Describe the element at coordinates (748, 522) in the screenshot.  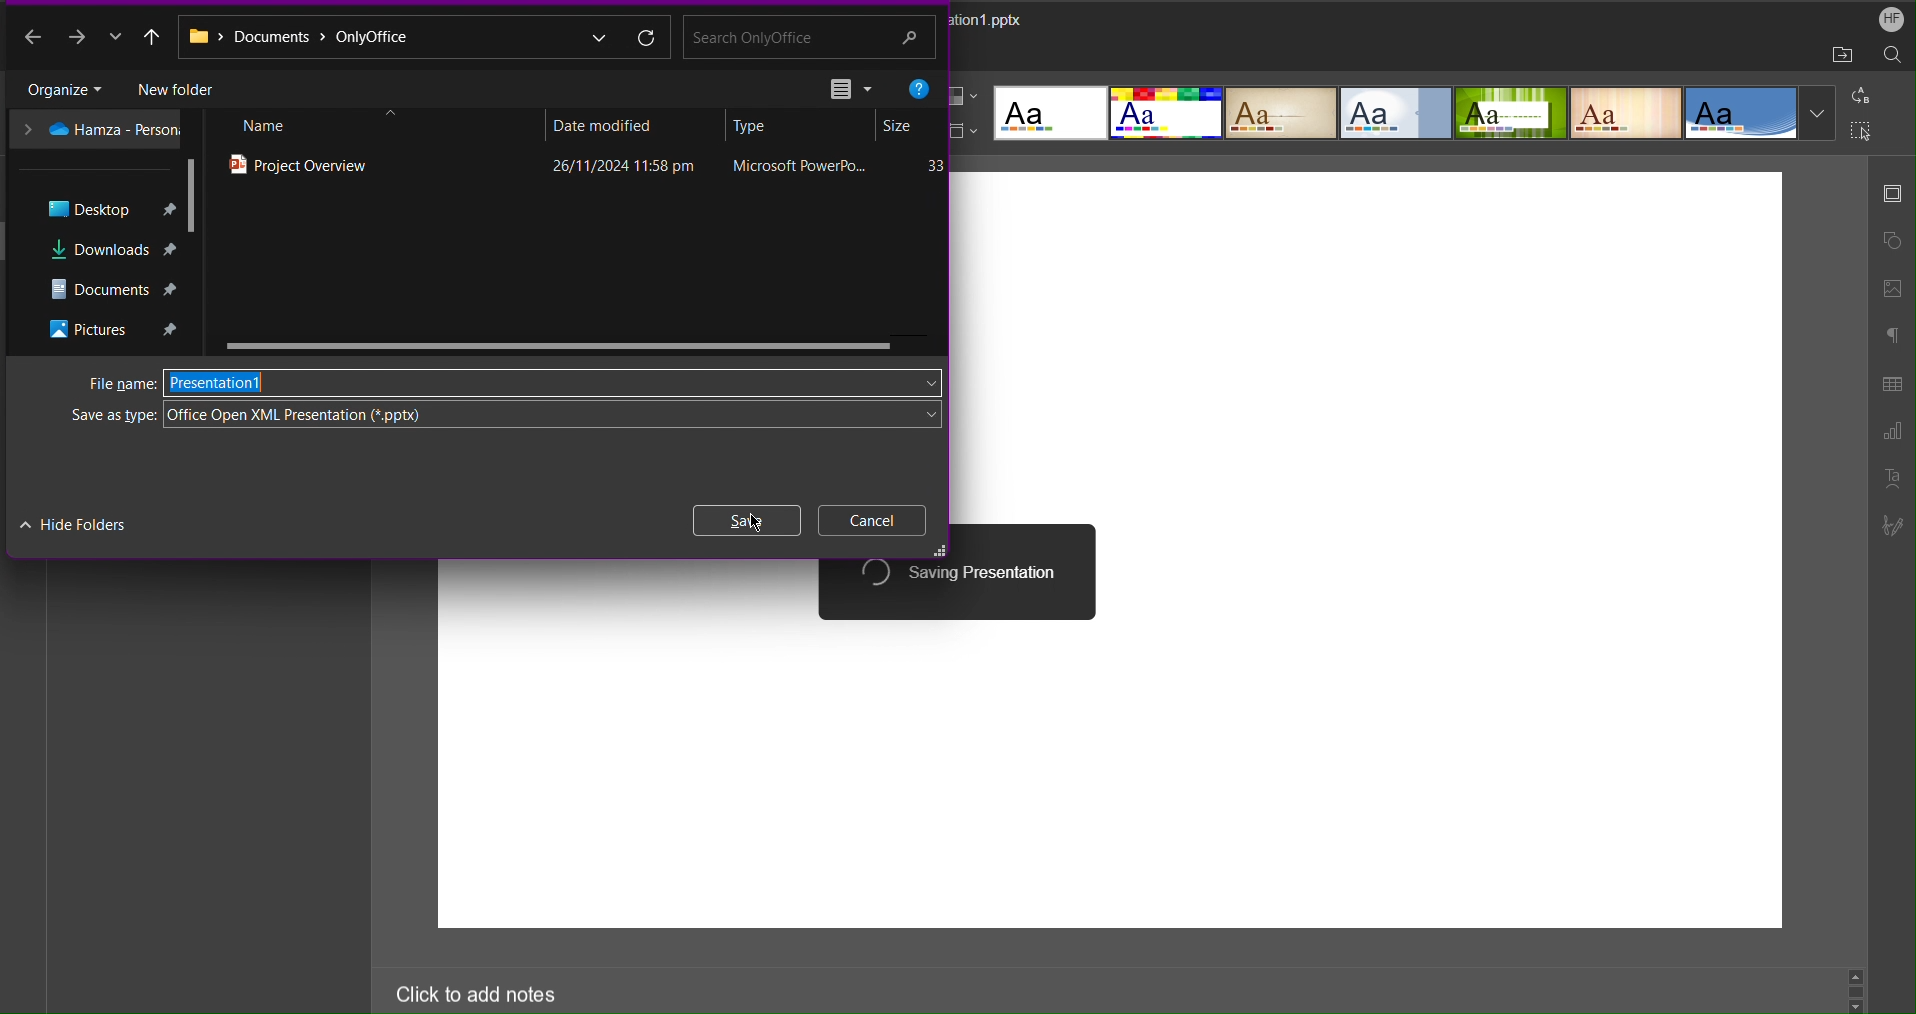
I see `Save` at that location.